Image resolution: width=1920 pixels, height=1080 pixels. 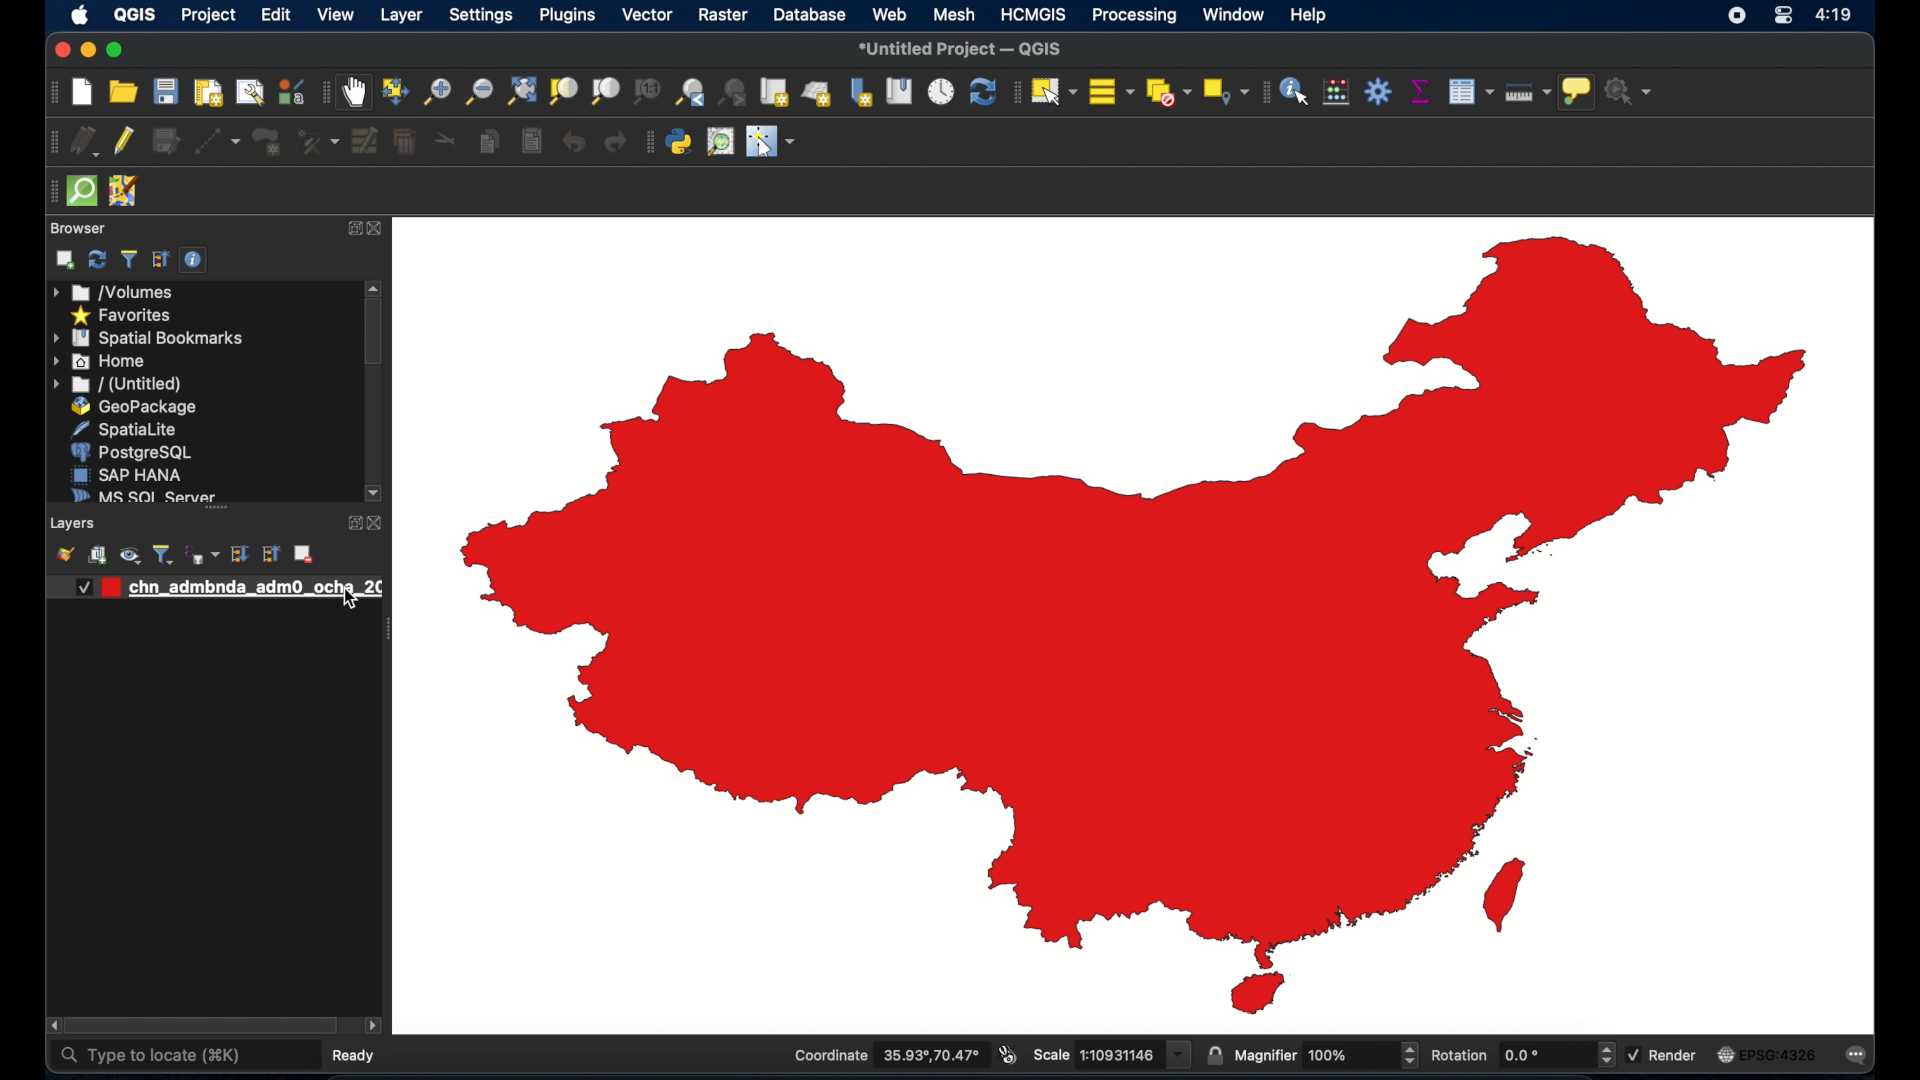 I want to click on temporal controller panel, so click(x=938, y=94).